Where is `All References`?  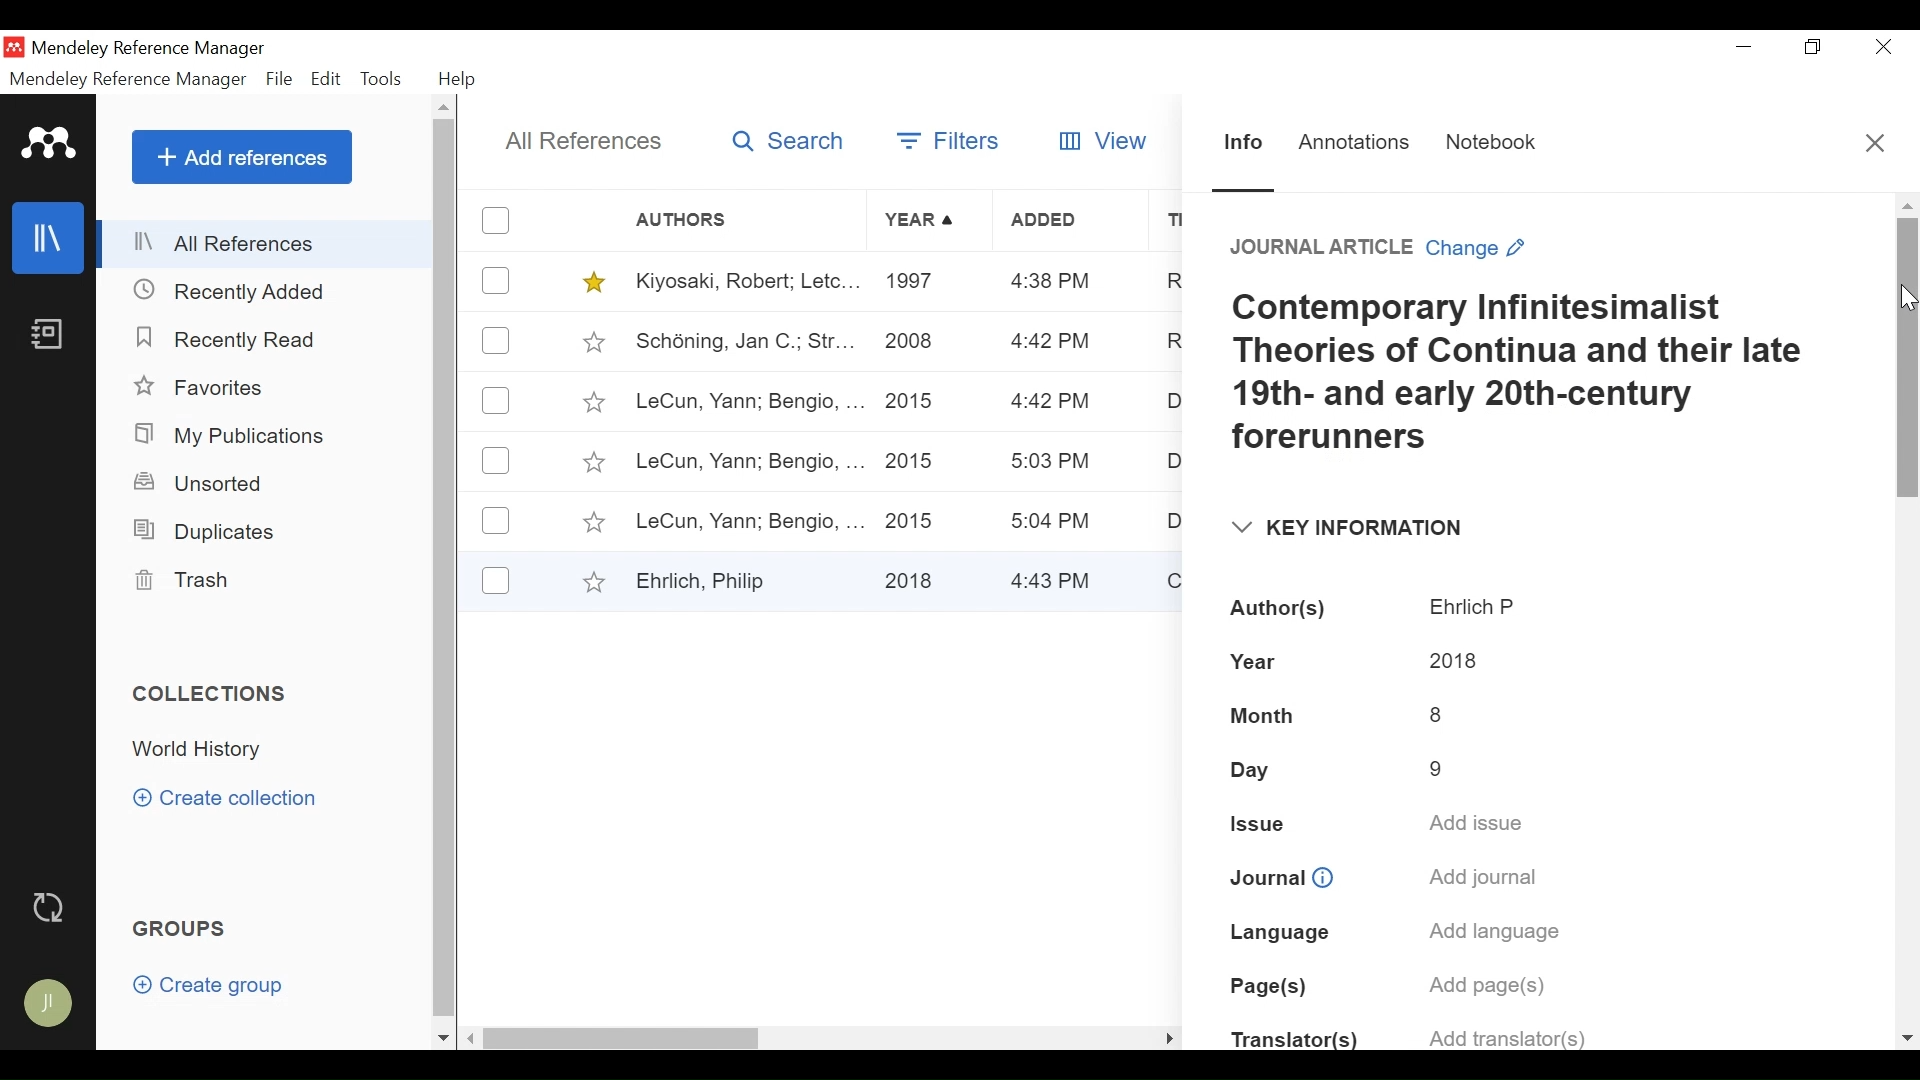
All References is located at coordinates (268, 245).